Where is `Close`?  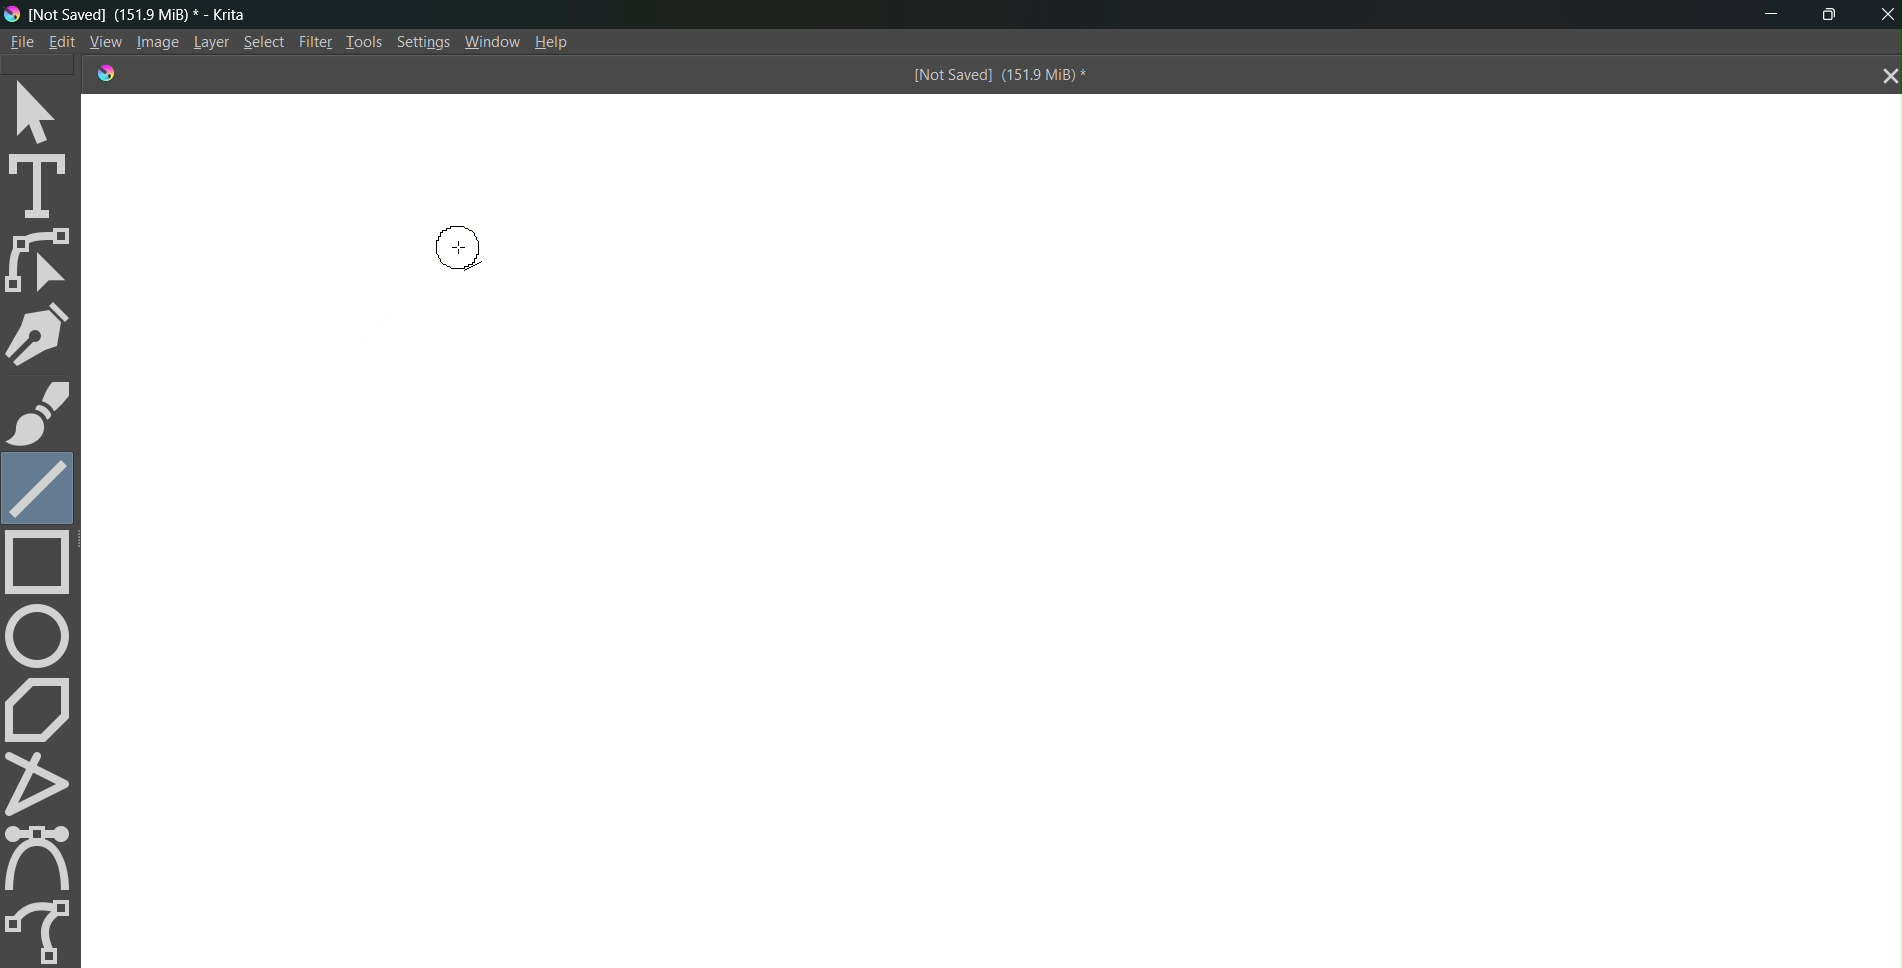 Close is located at coordinates (1884, 14).